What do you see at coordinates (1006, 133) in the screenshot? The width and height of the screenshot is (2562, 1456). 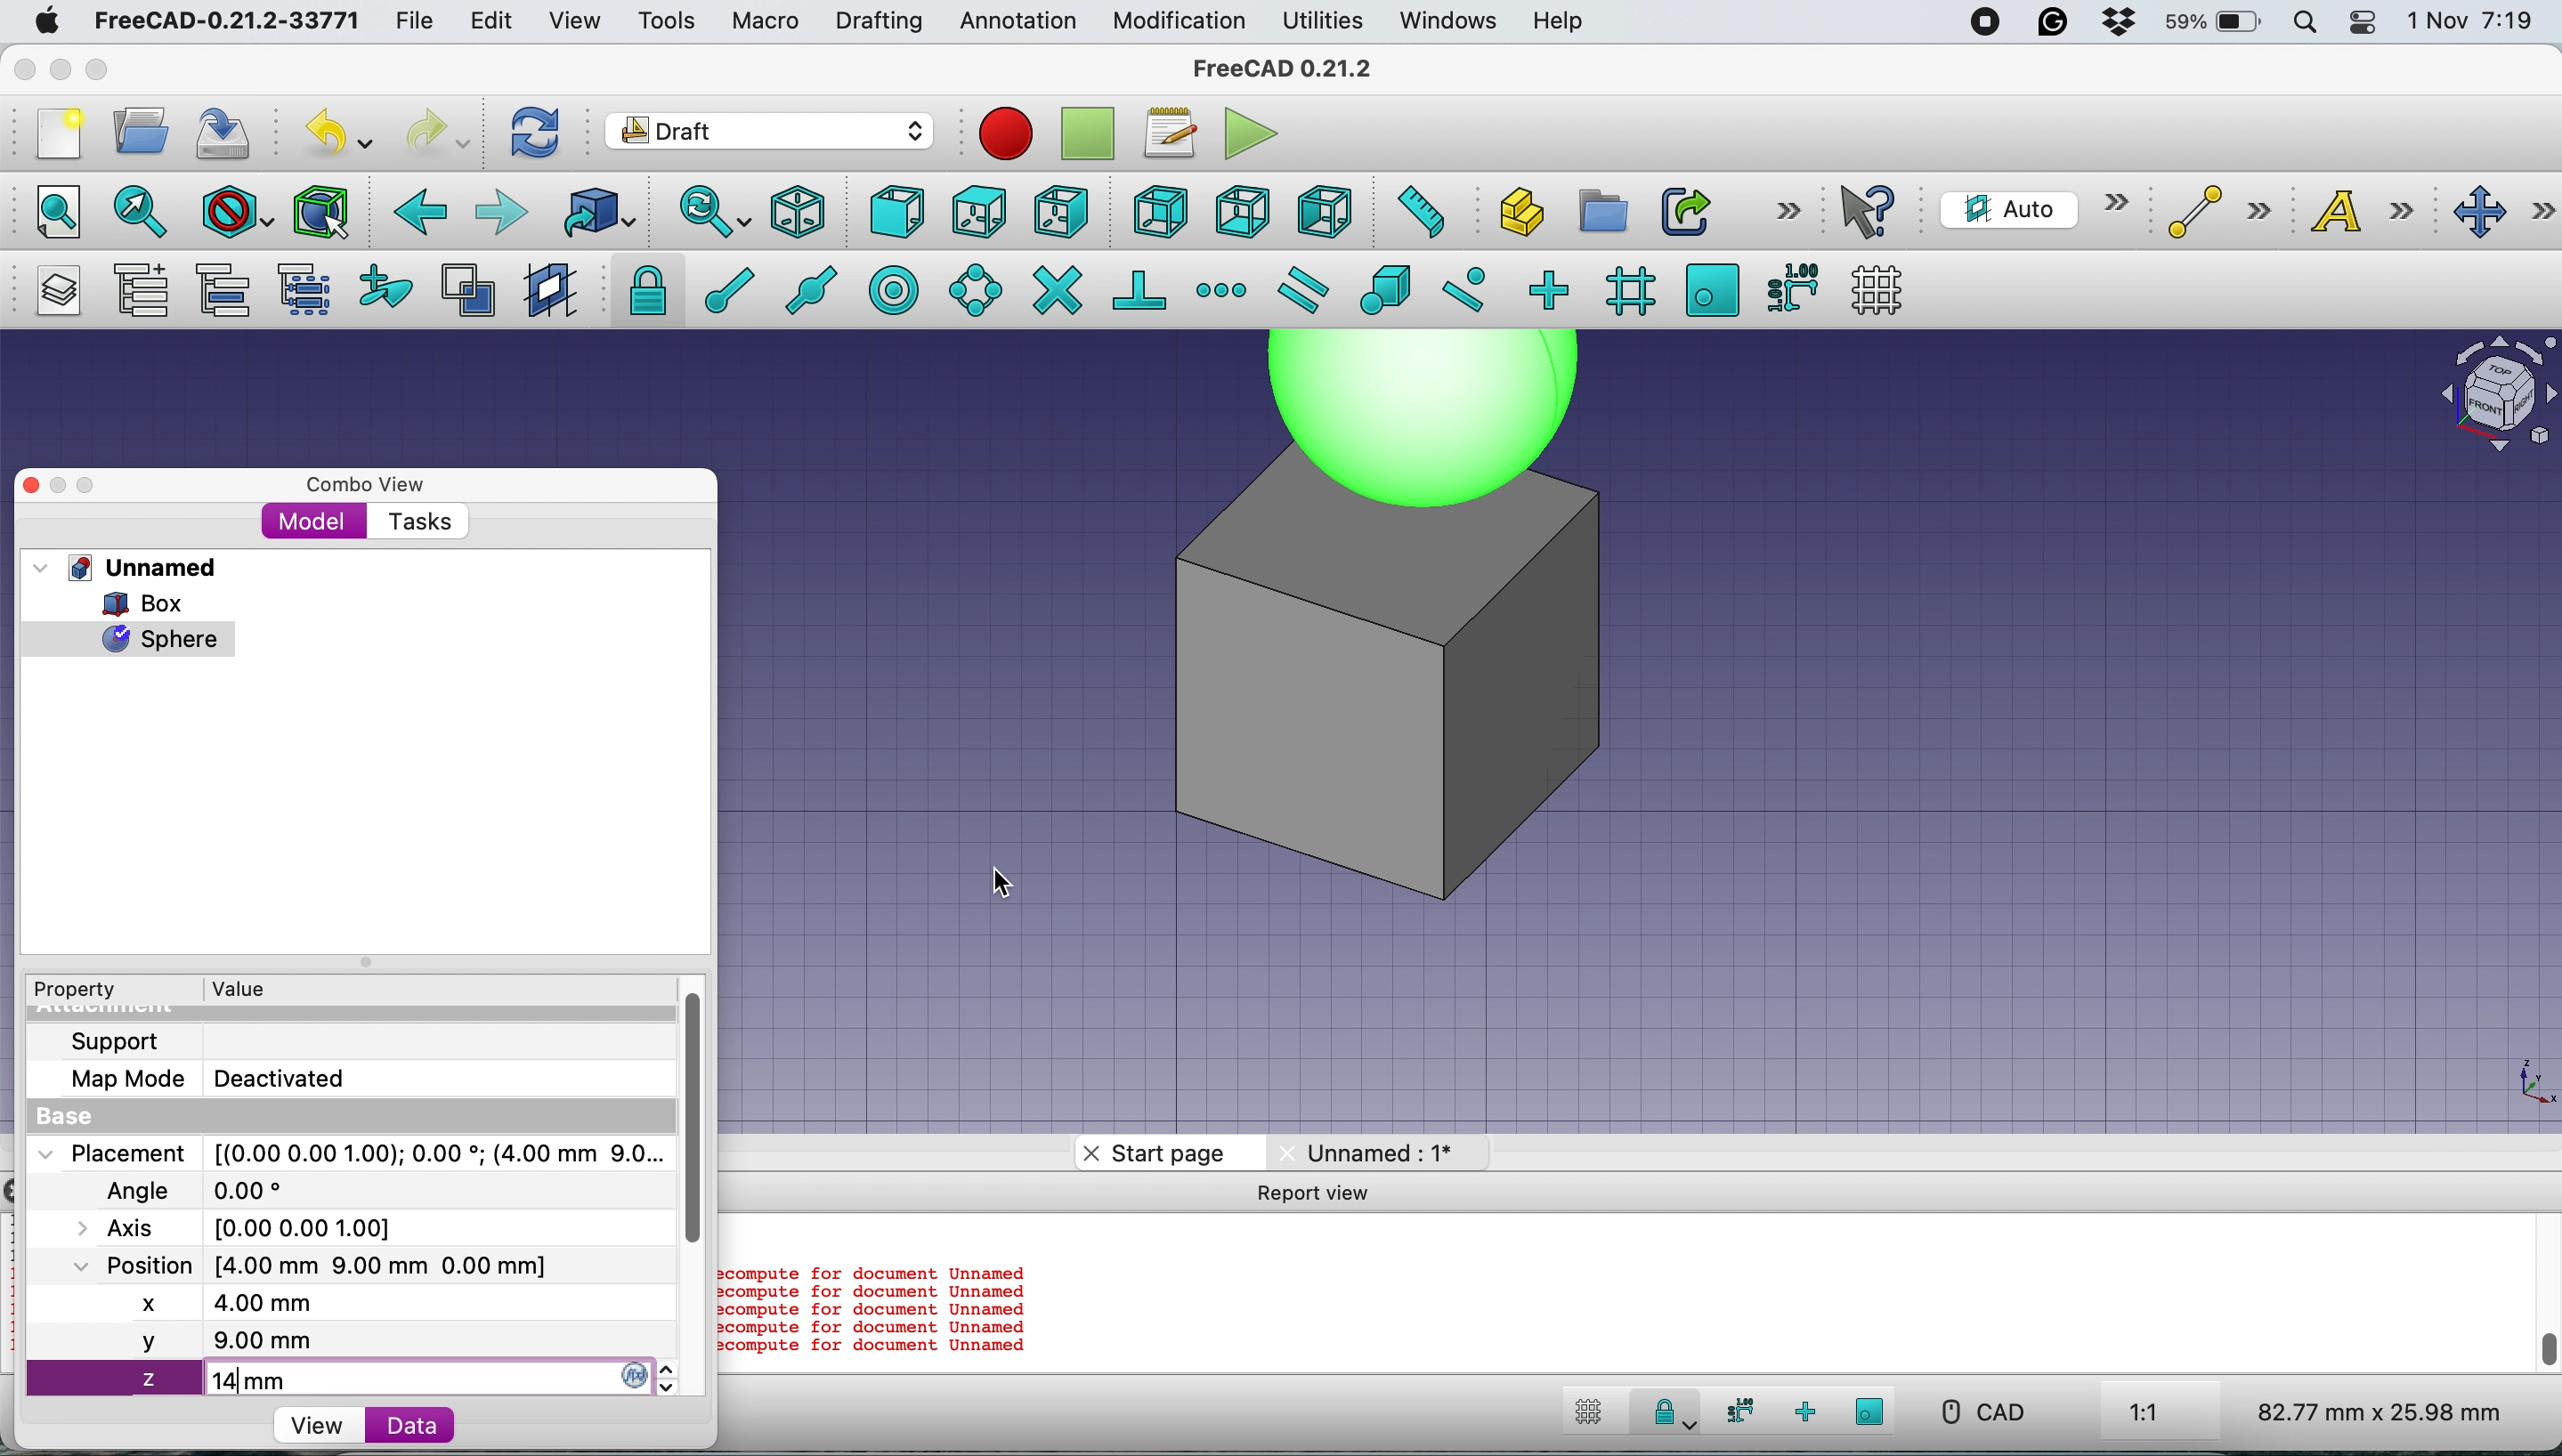 I see `record macros` at bounding box center [1006, 133].